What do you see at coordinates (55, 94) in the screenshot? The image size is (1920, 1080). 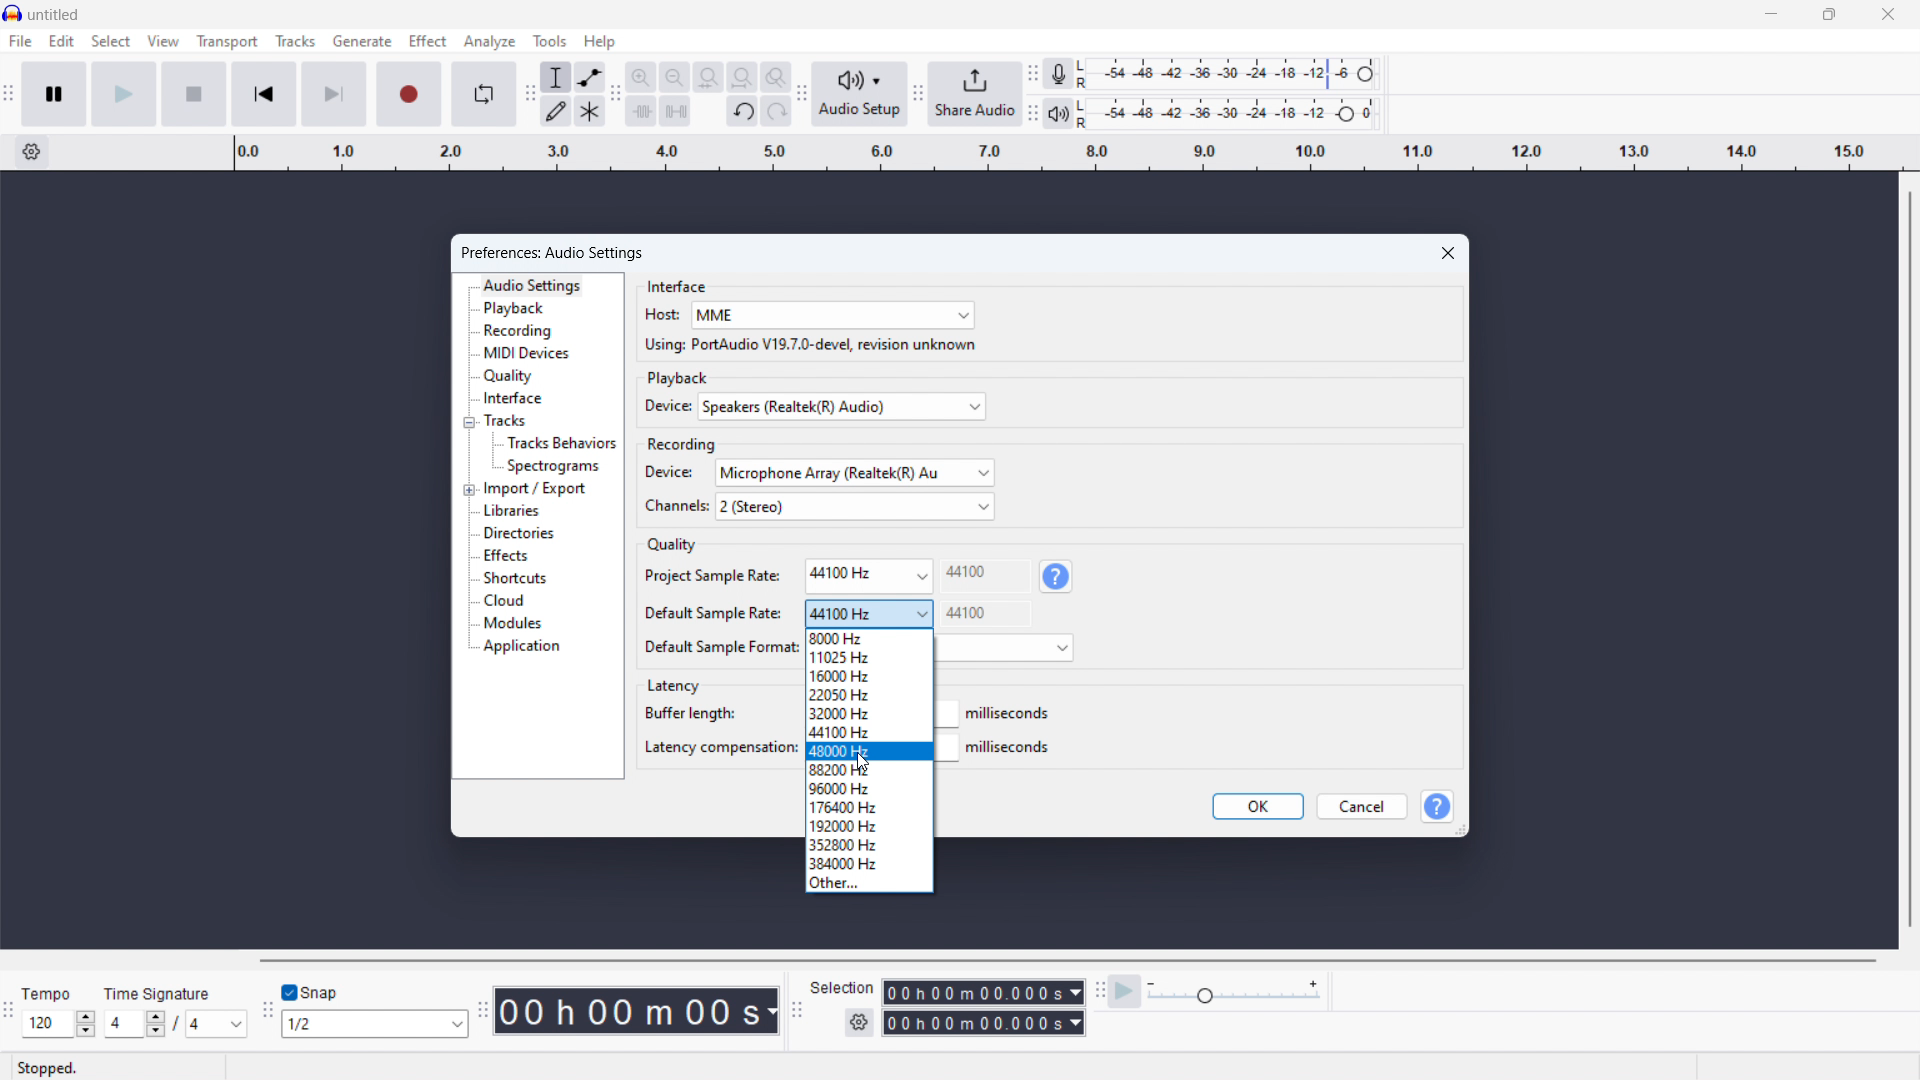 I see `pause` at bounding box center [55, 94].